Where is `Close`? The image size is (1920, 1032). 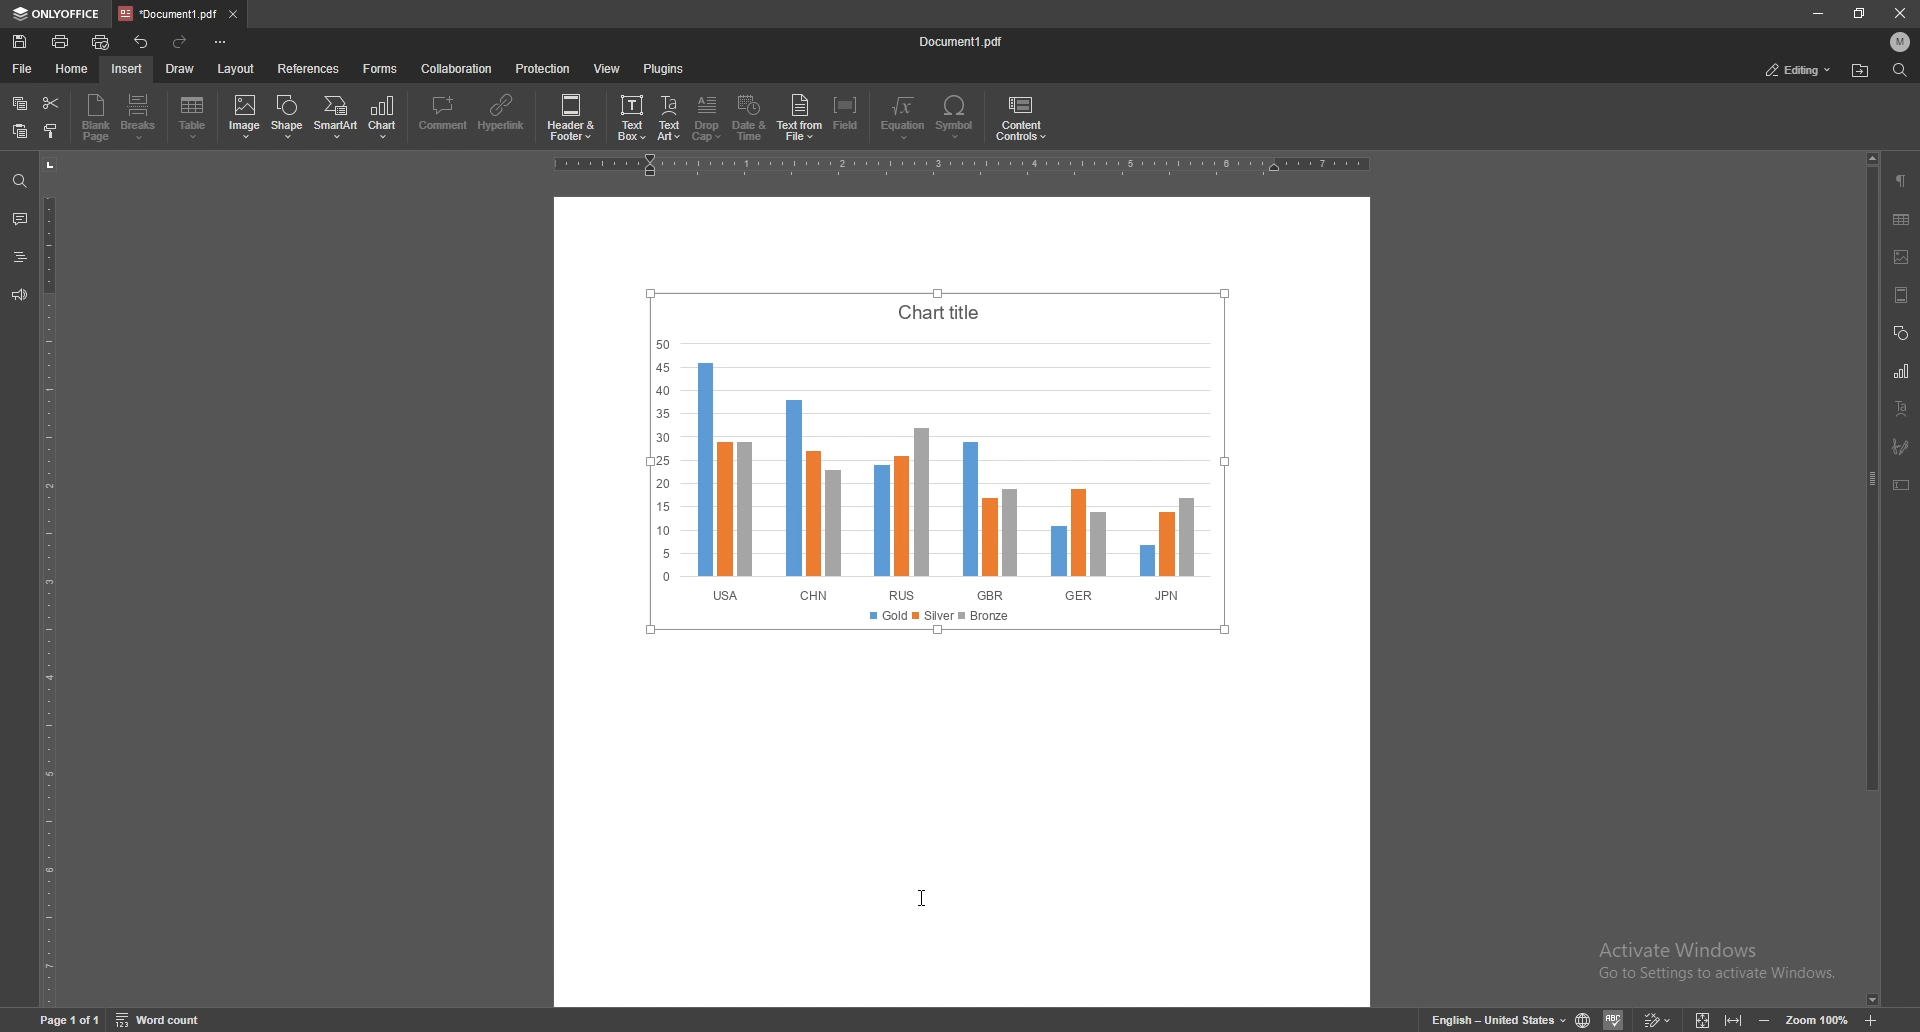 Close is located at coordinates (1894, 13).